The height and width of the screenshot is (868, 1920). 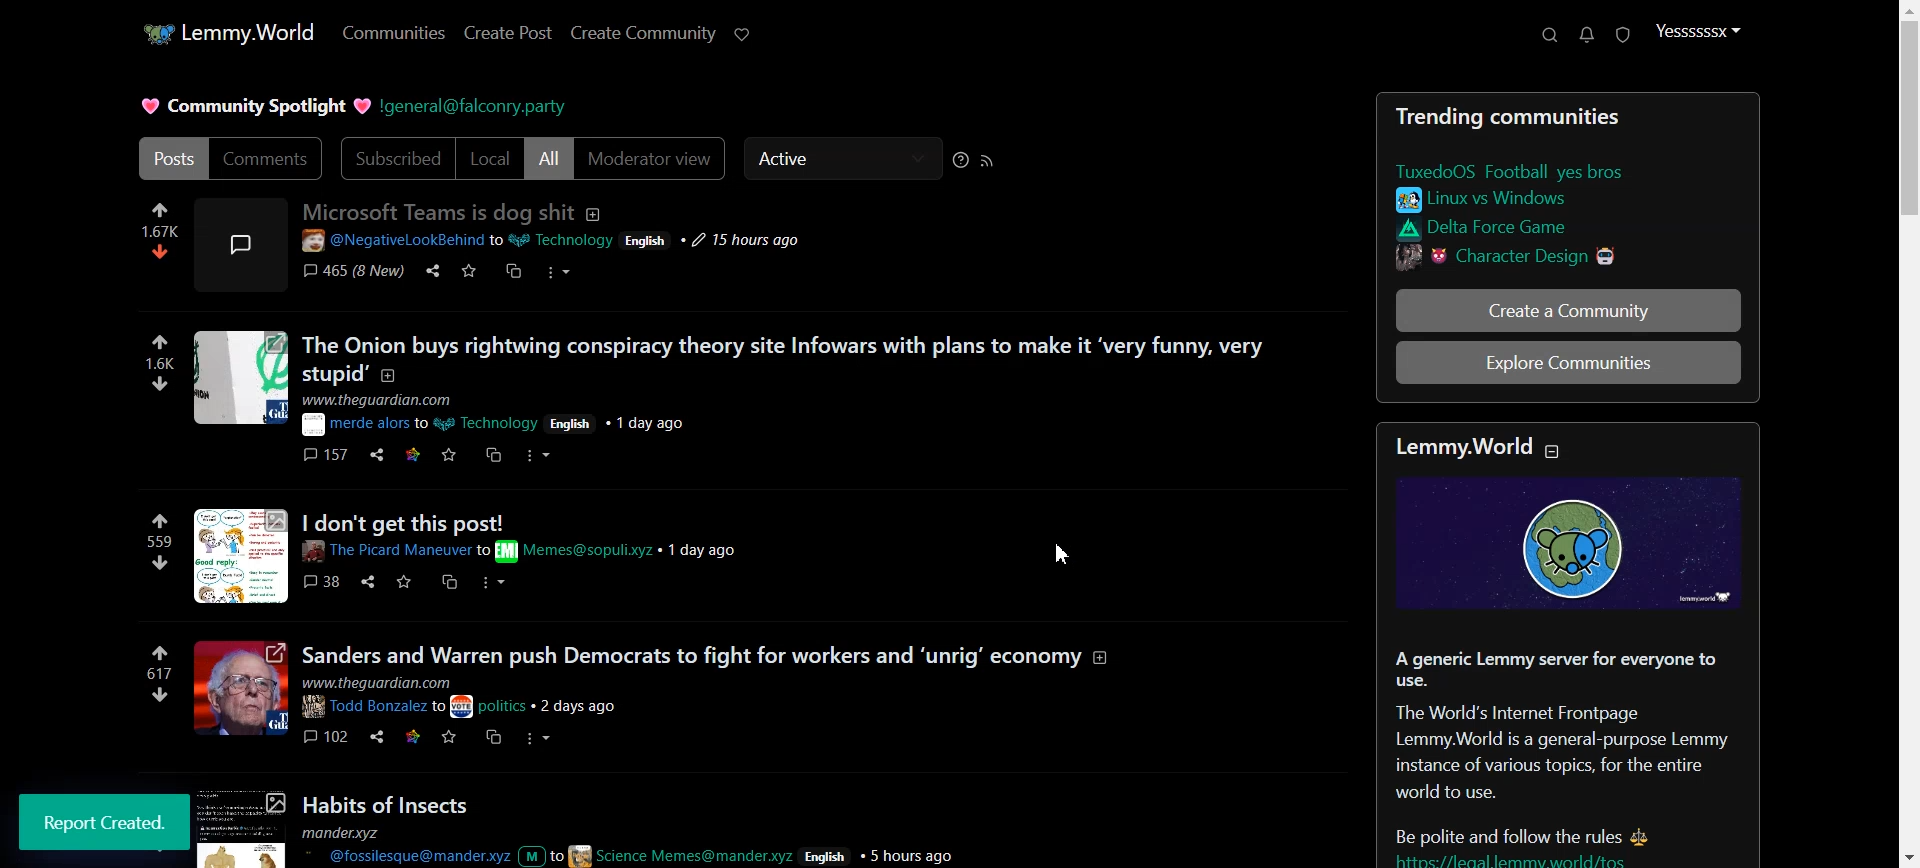 I want to click on image, so click(x=1580, y=547).